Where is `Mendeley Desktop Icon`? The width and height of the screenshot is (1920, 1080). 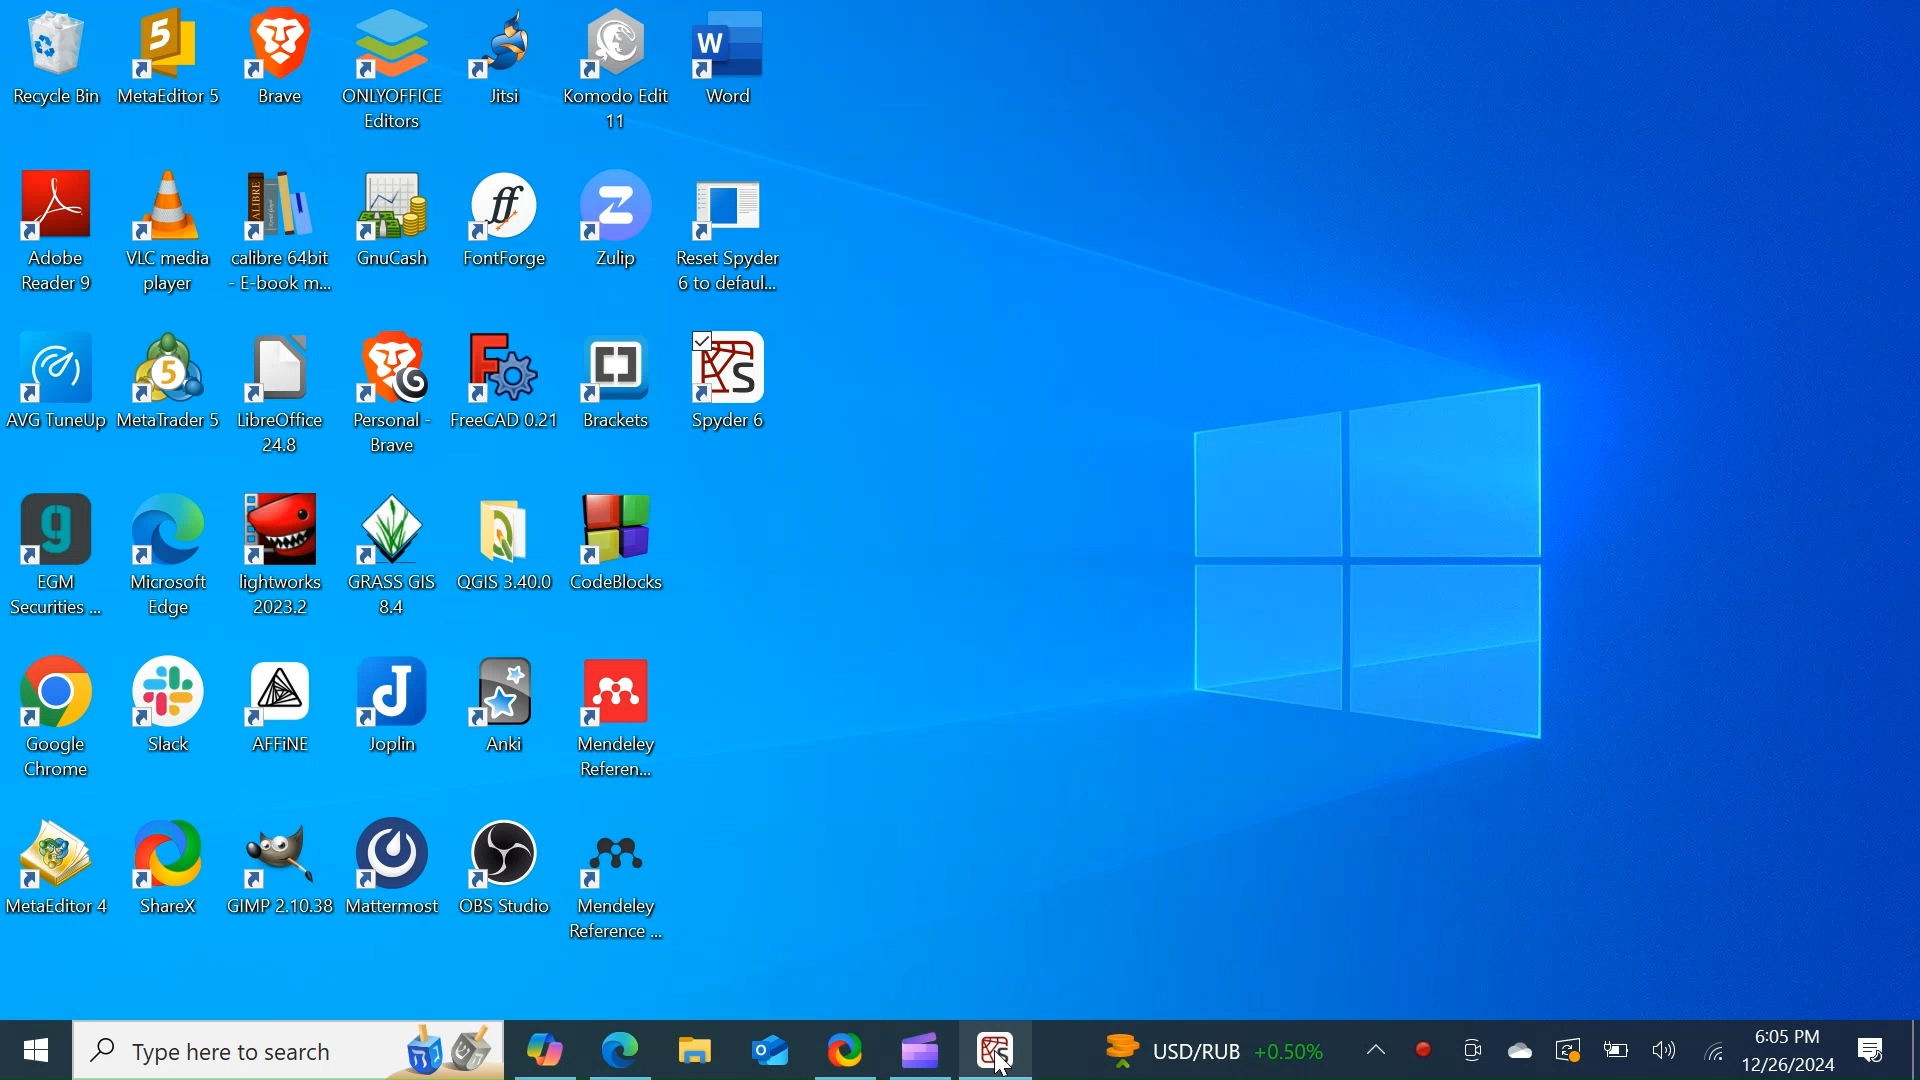
Mendeley Desktop Icon is located at coordinates (619, 878).